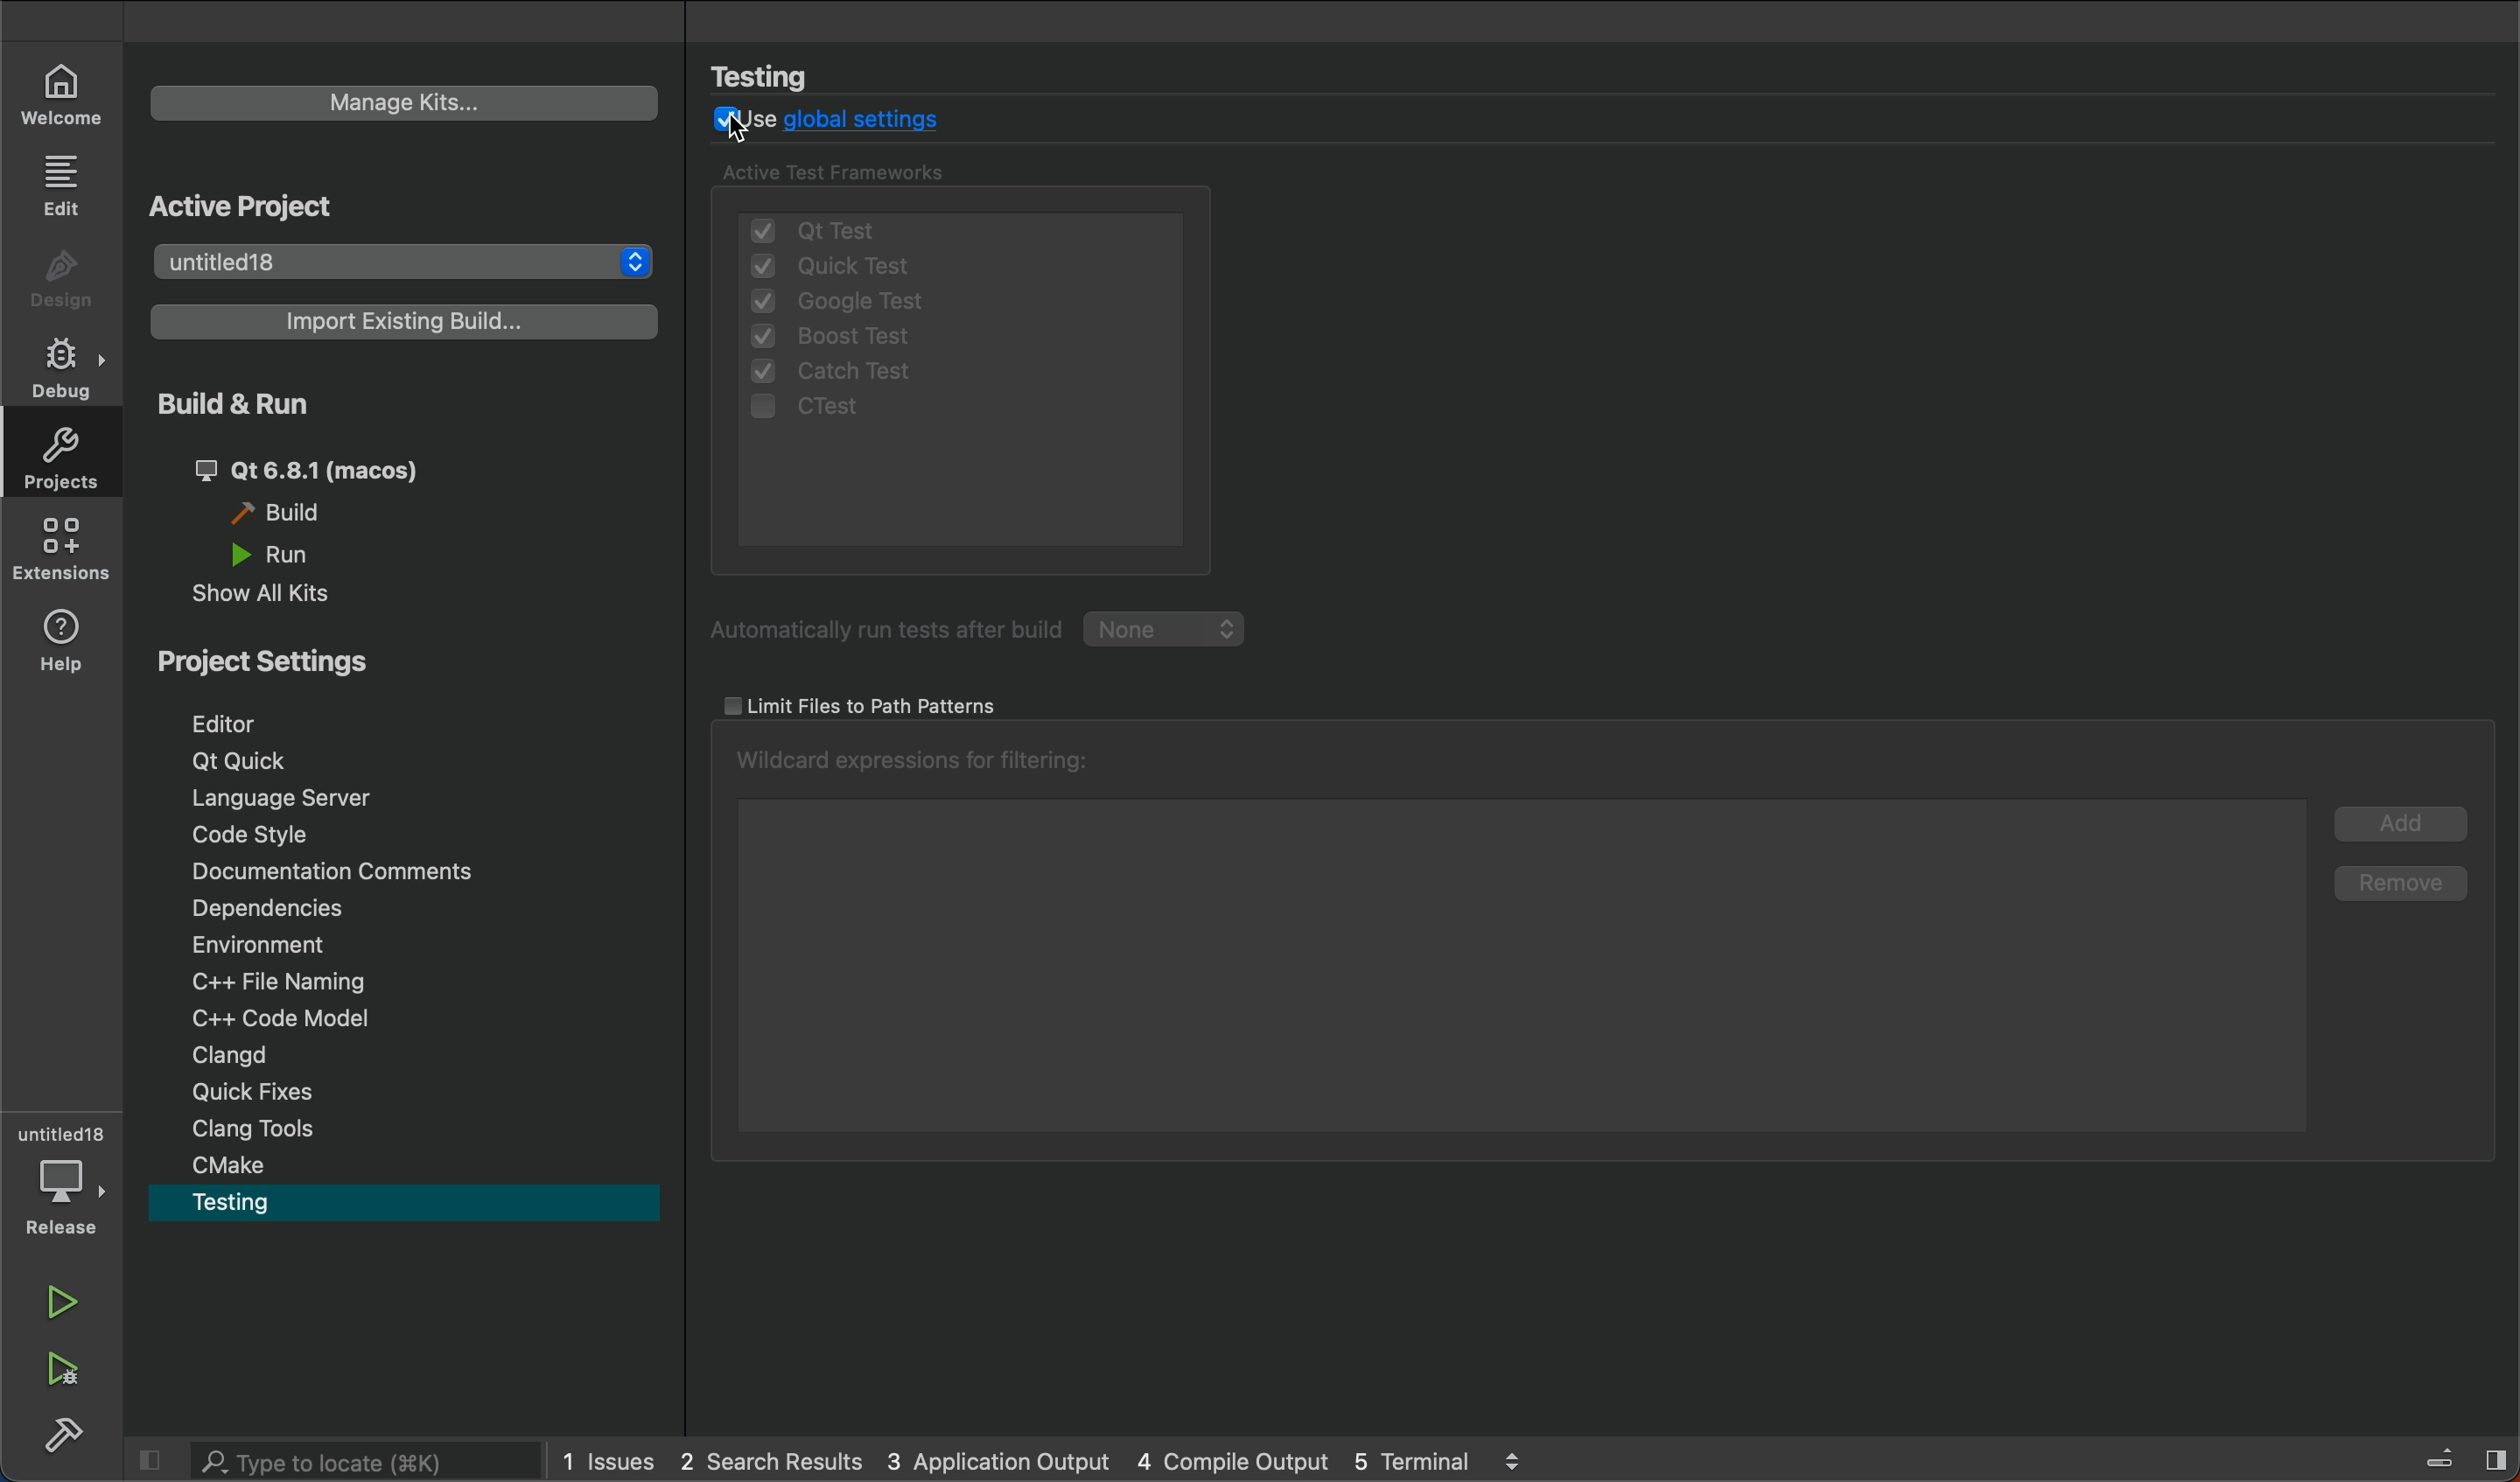 This screenshot has width=2520, height=1482. Describe the element at coordinates (408, 258) in the screenshot. I see `select project` at that location.